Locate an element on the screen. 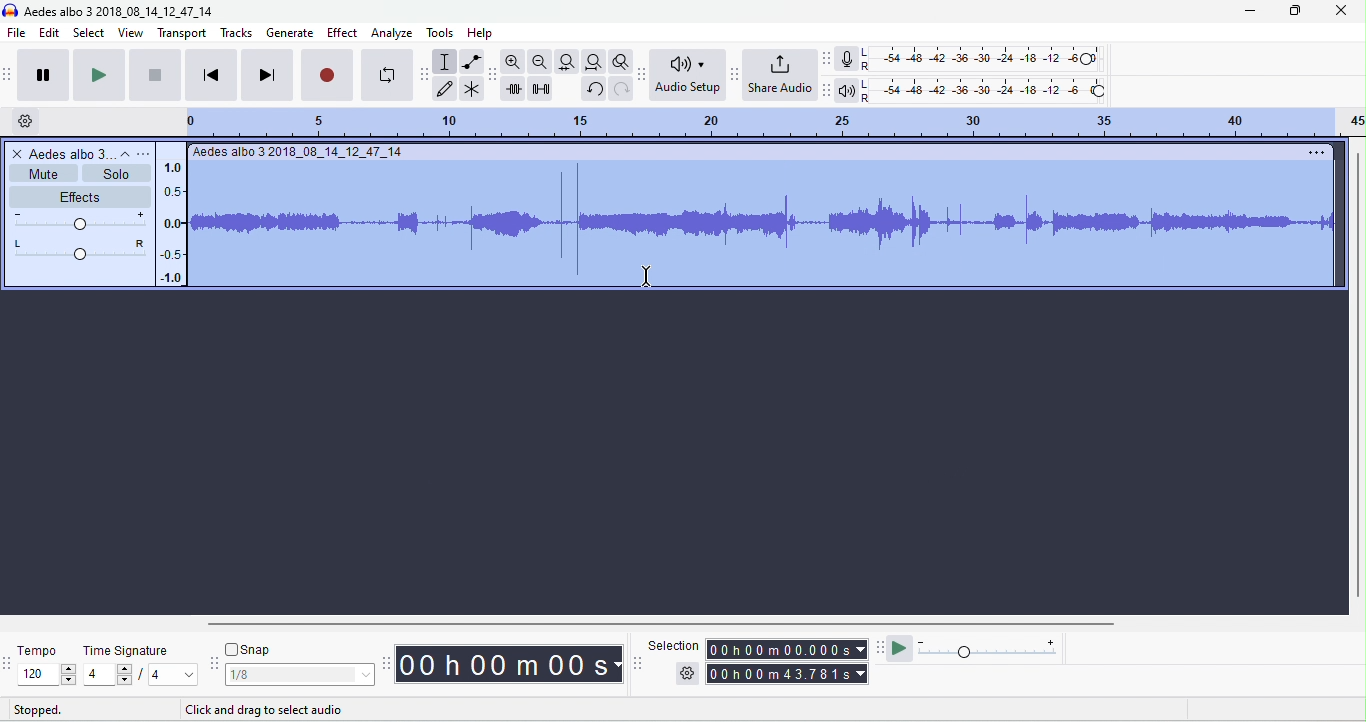 The image size is (1366, 722). cursor is located at coordinates (643, 278).